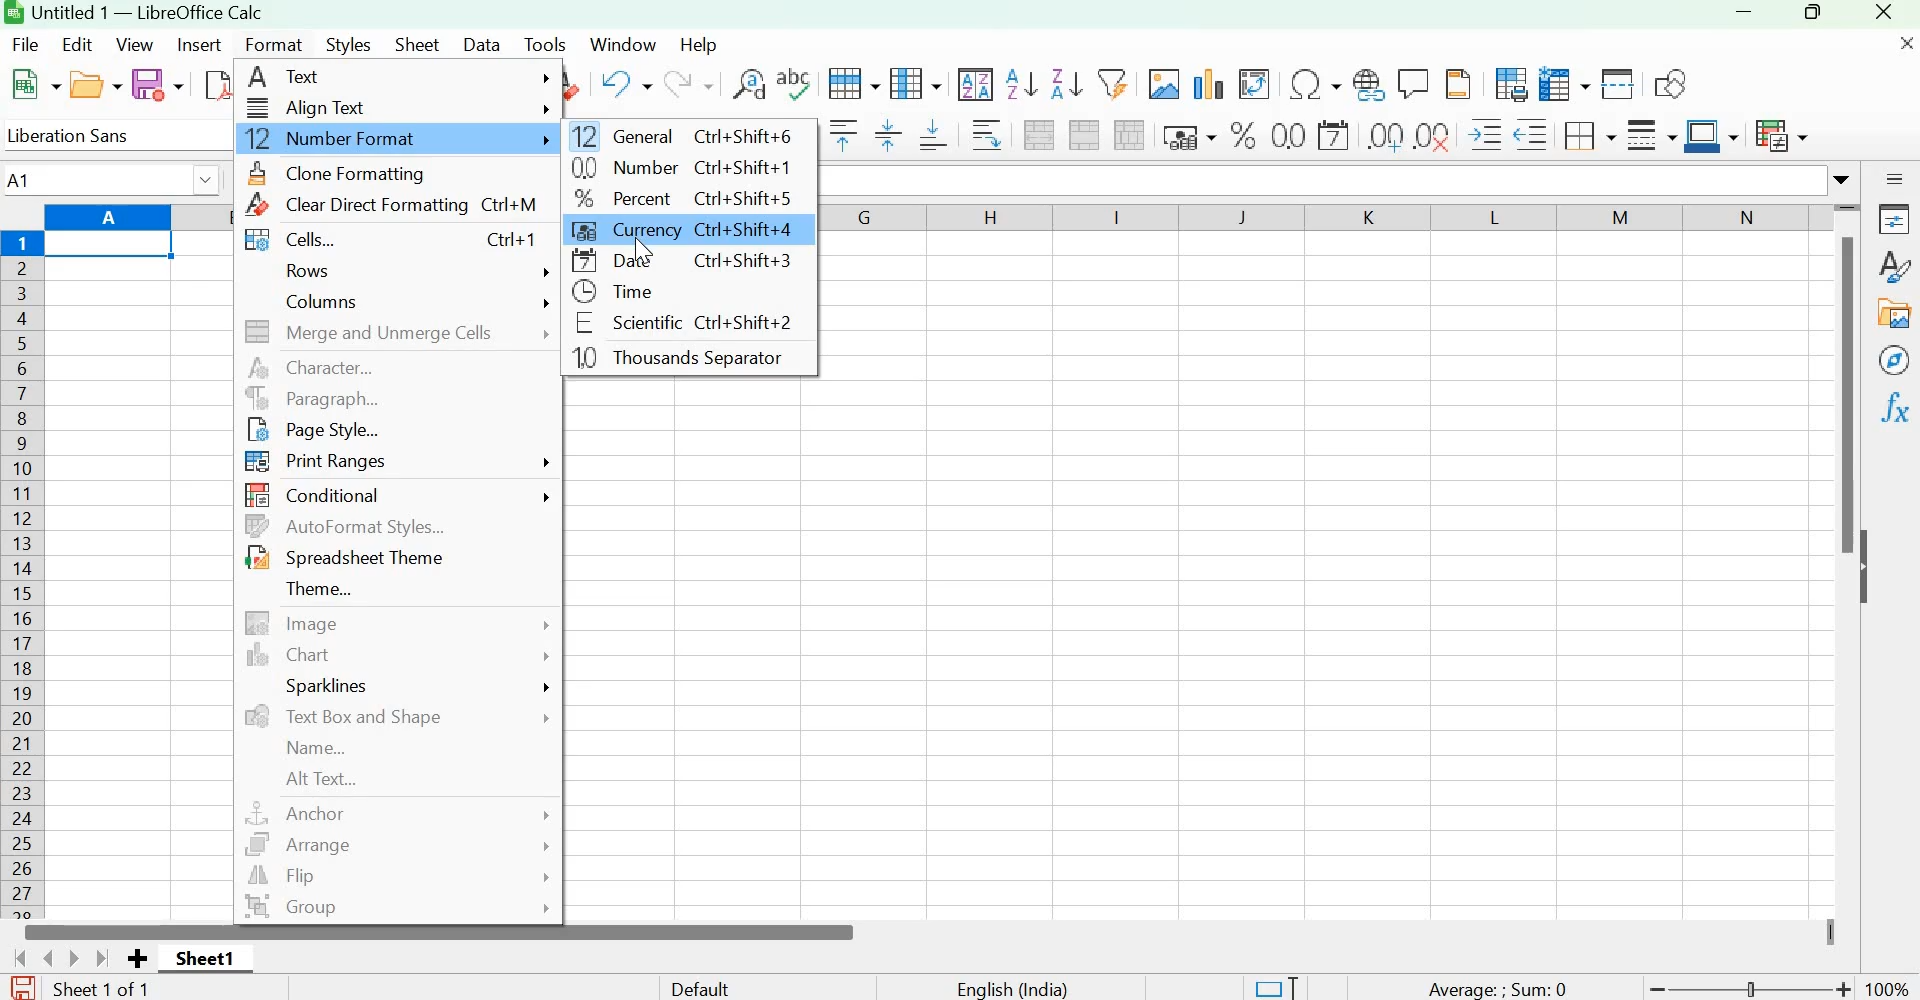  I want to click on Untitled 1 - LibreOffice Calc, so click(147, 11).